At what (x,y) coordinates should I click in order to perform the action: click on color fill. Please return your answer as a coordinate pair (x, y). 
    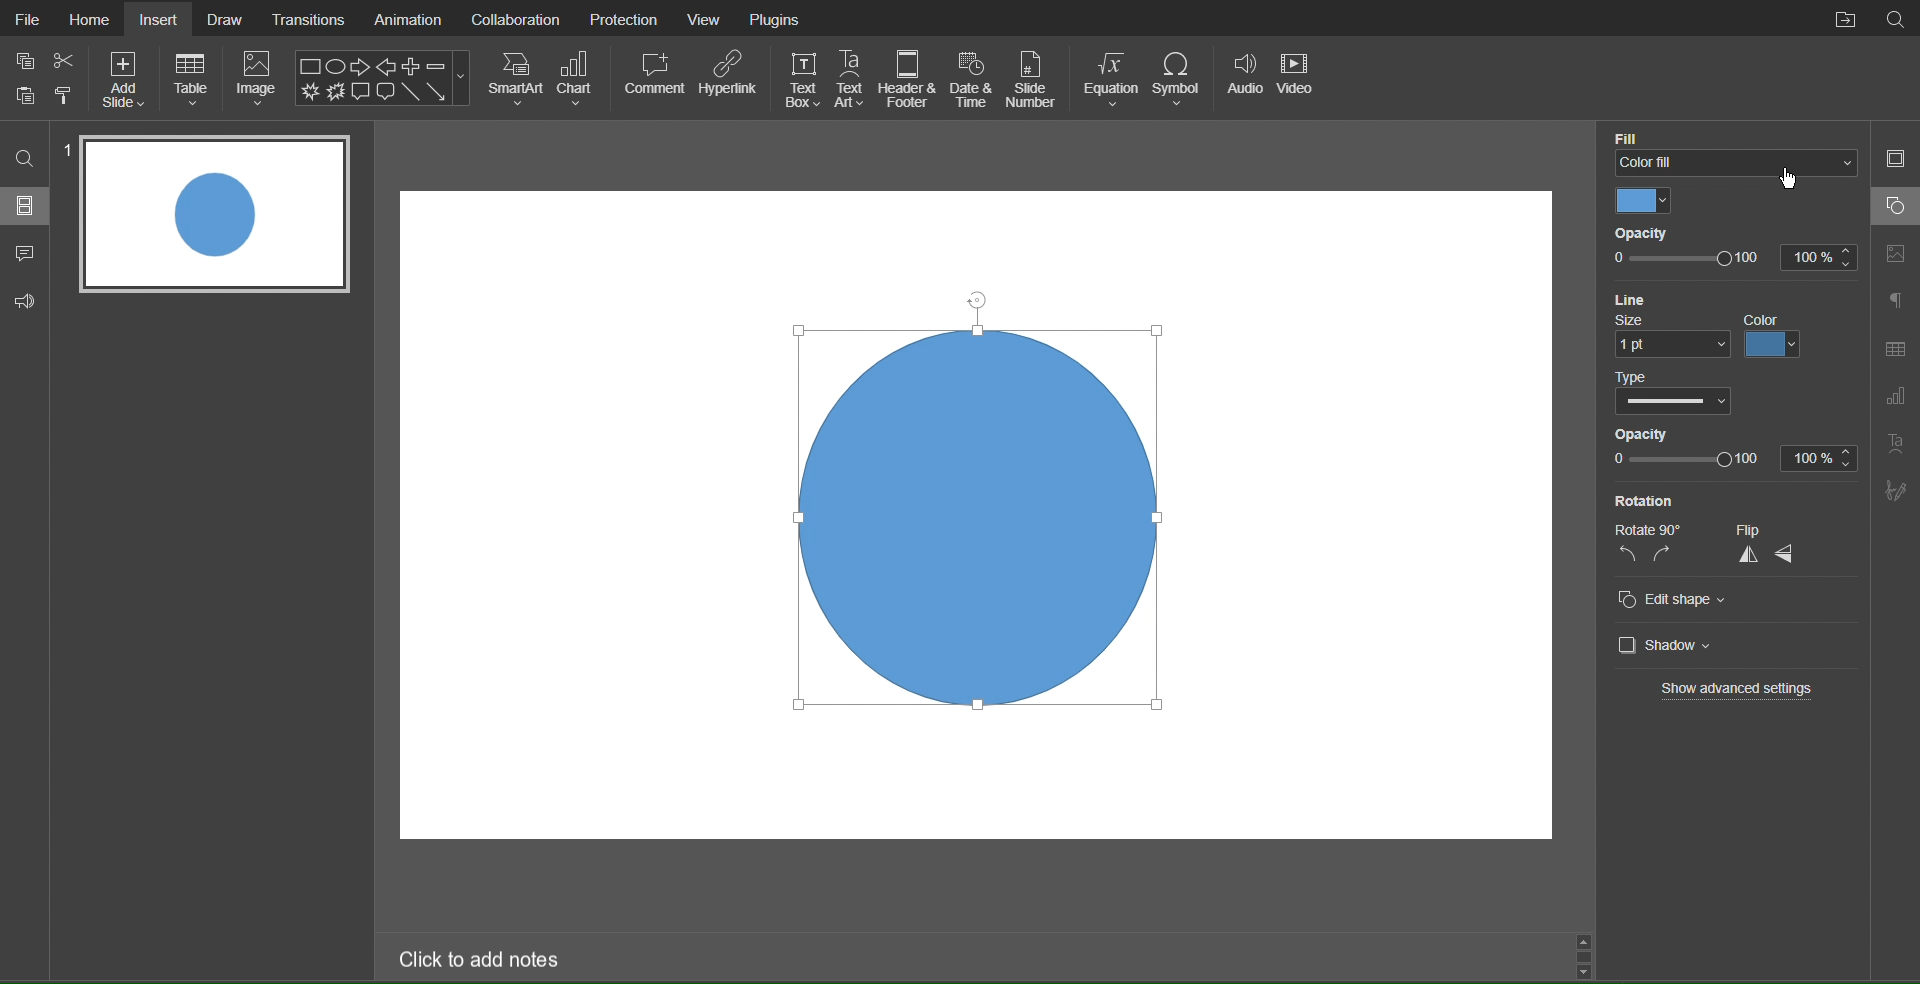
    Looking at the image, I should click on (1732, 163).